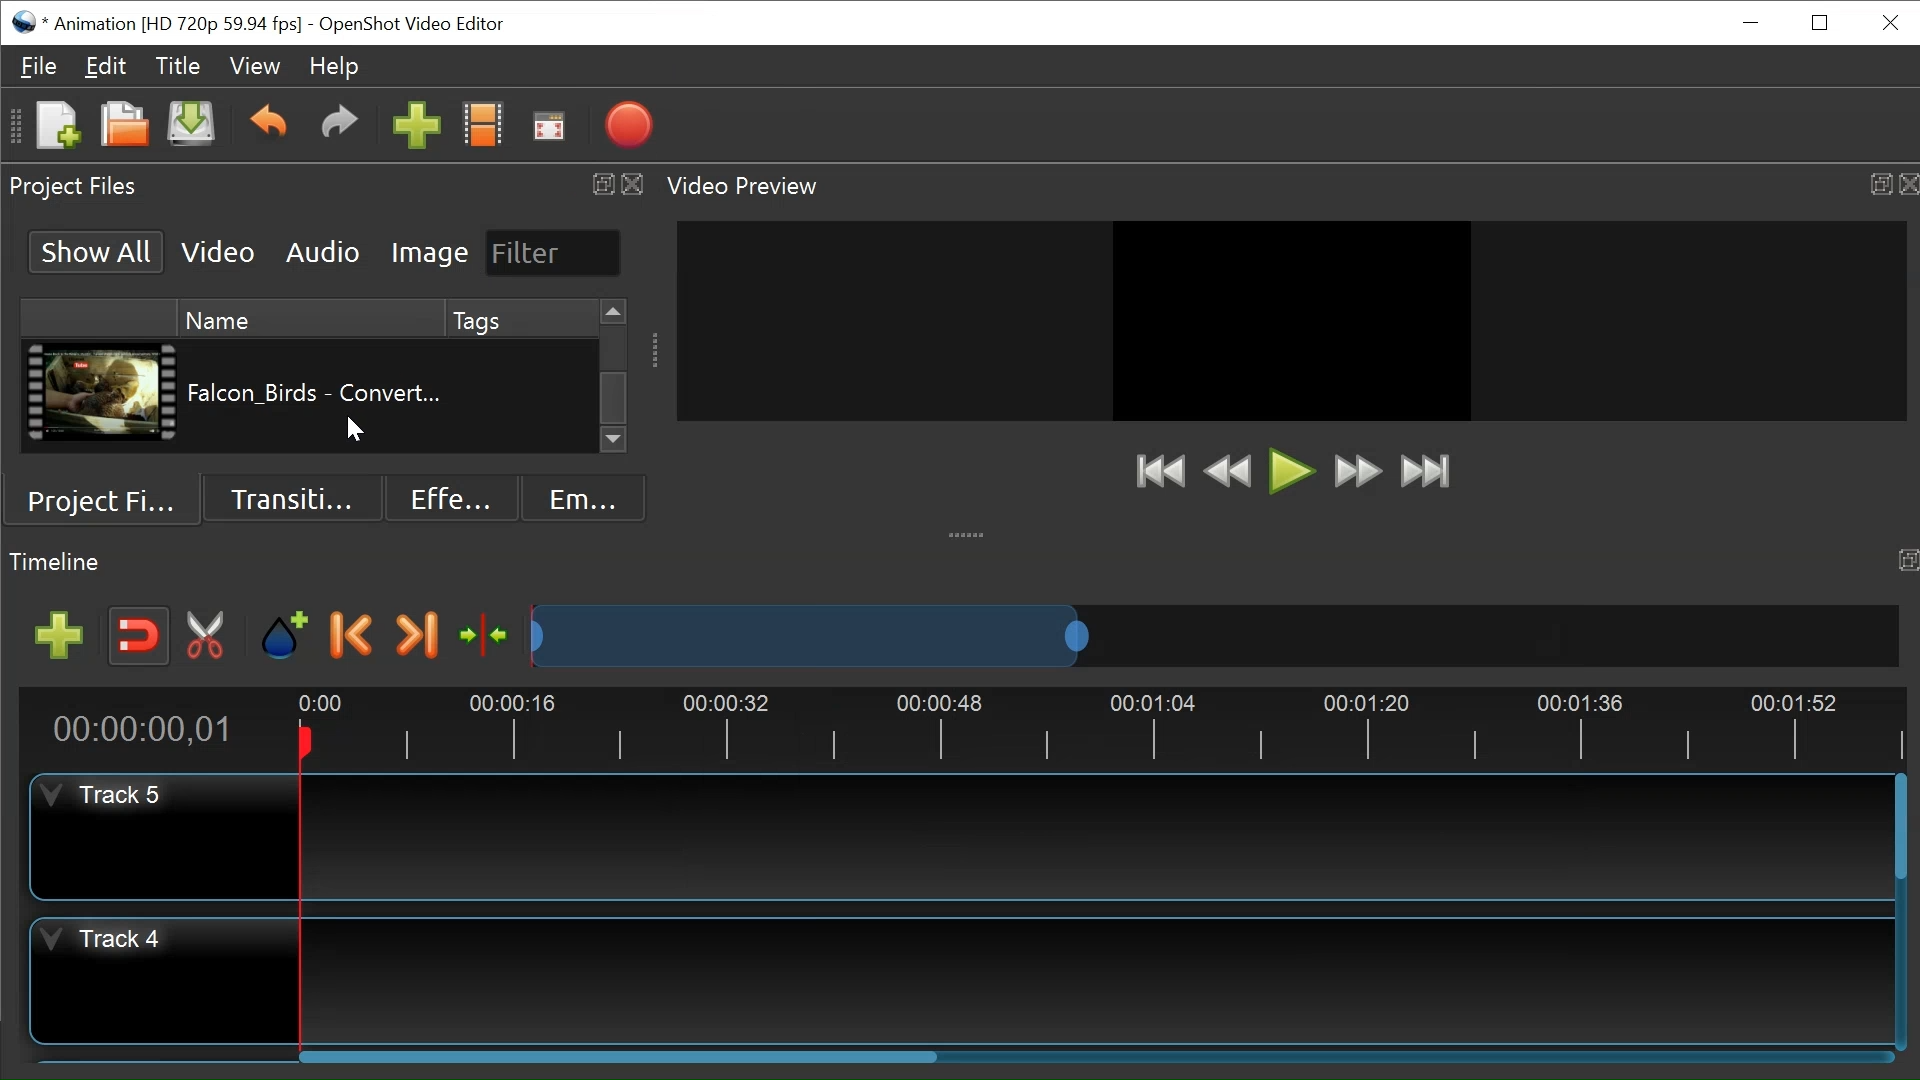  I want to click on Rewind, so click(1233, 473).